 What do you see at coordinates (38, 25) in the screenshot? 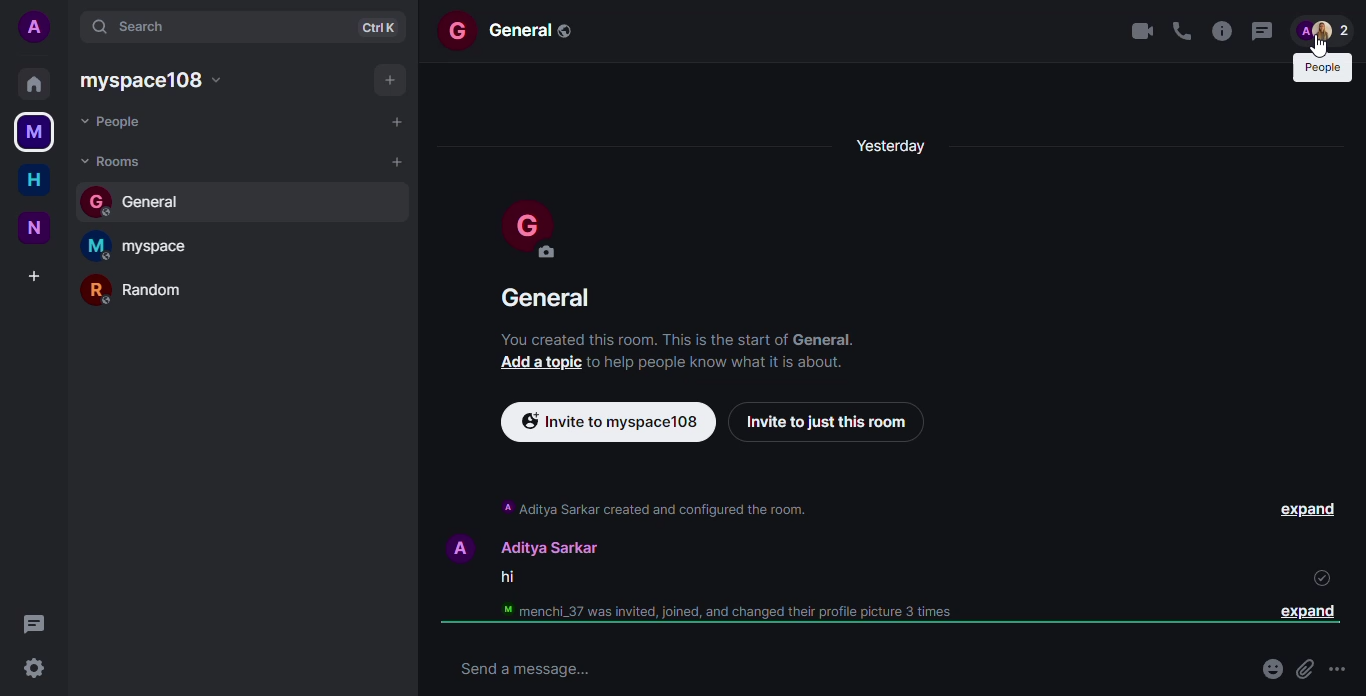
I see `account` at bounding box center [38, 25].